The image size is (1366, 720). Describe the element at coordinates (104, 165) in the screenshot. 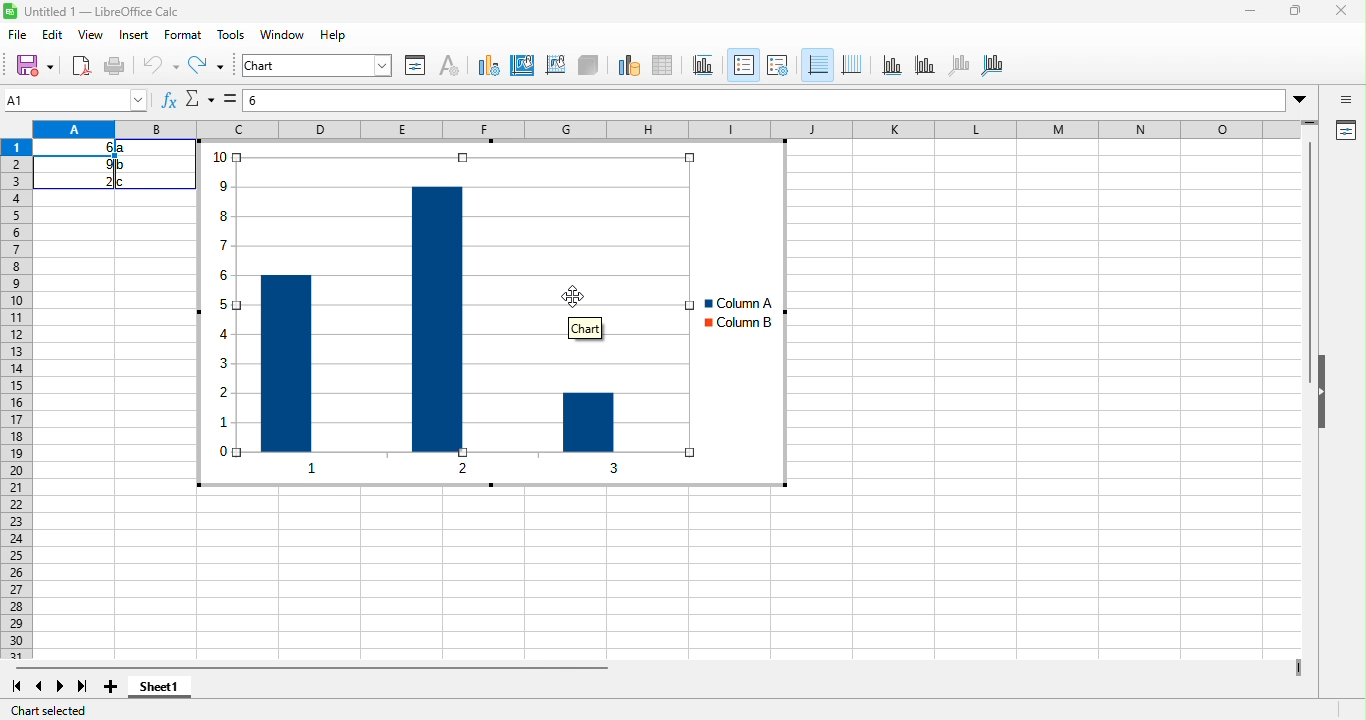

I see `9` at that location.